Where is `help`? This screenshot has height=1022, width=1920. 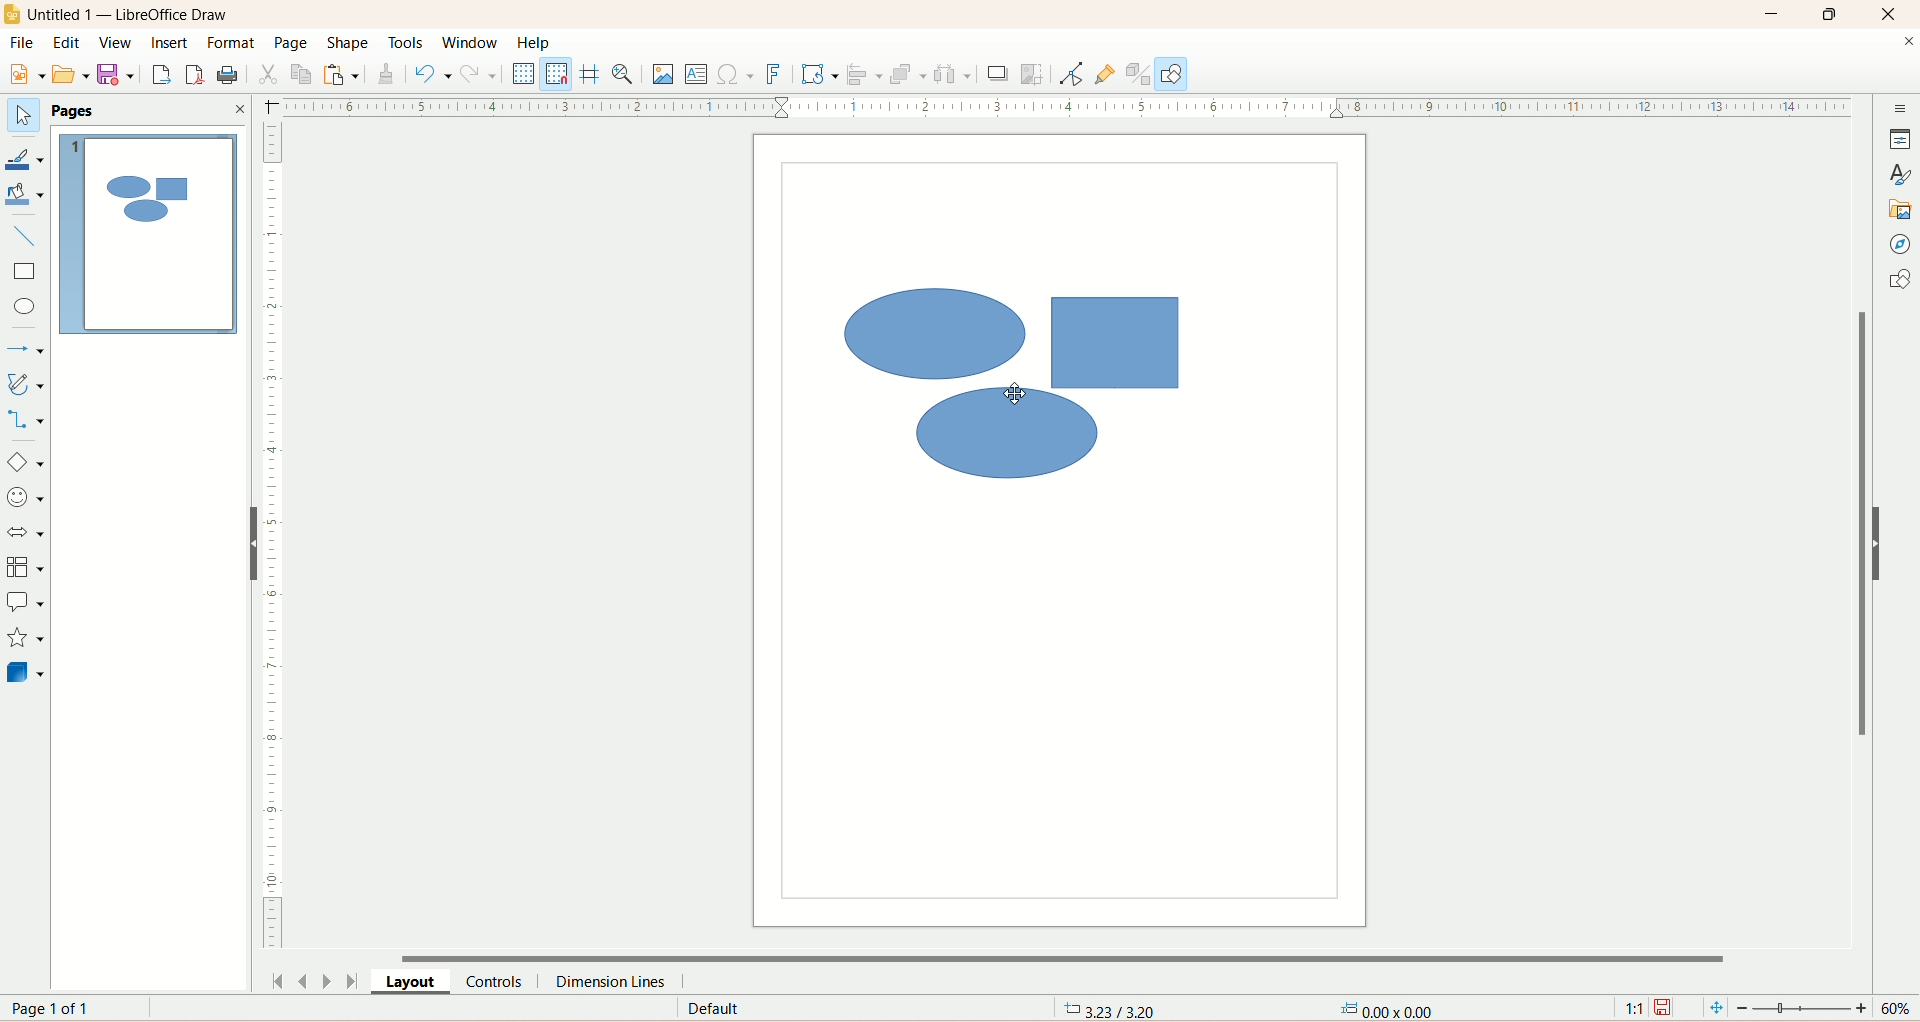
help is located at coordinates (535, 42).